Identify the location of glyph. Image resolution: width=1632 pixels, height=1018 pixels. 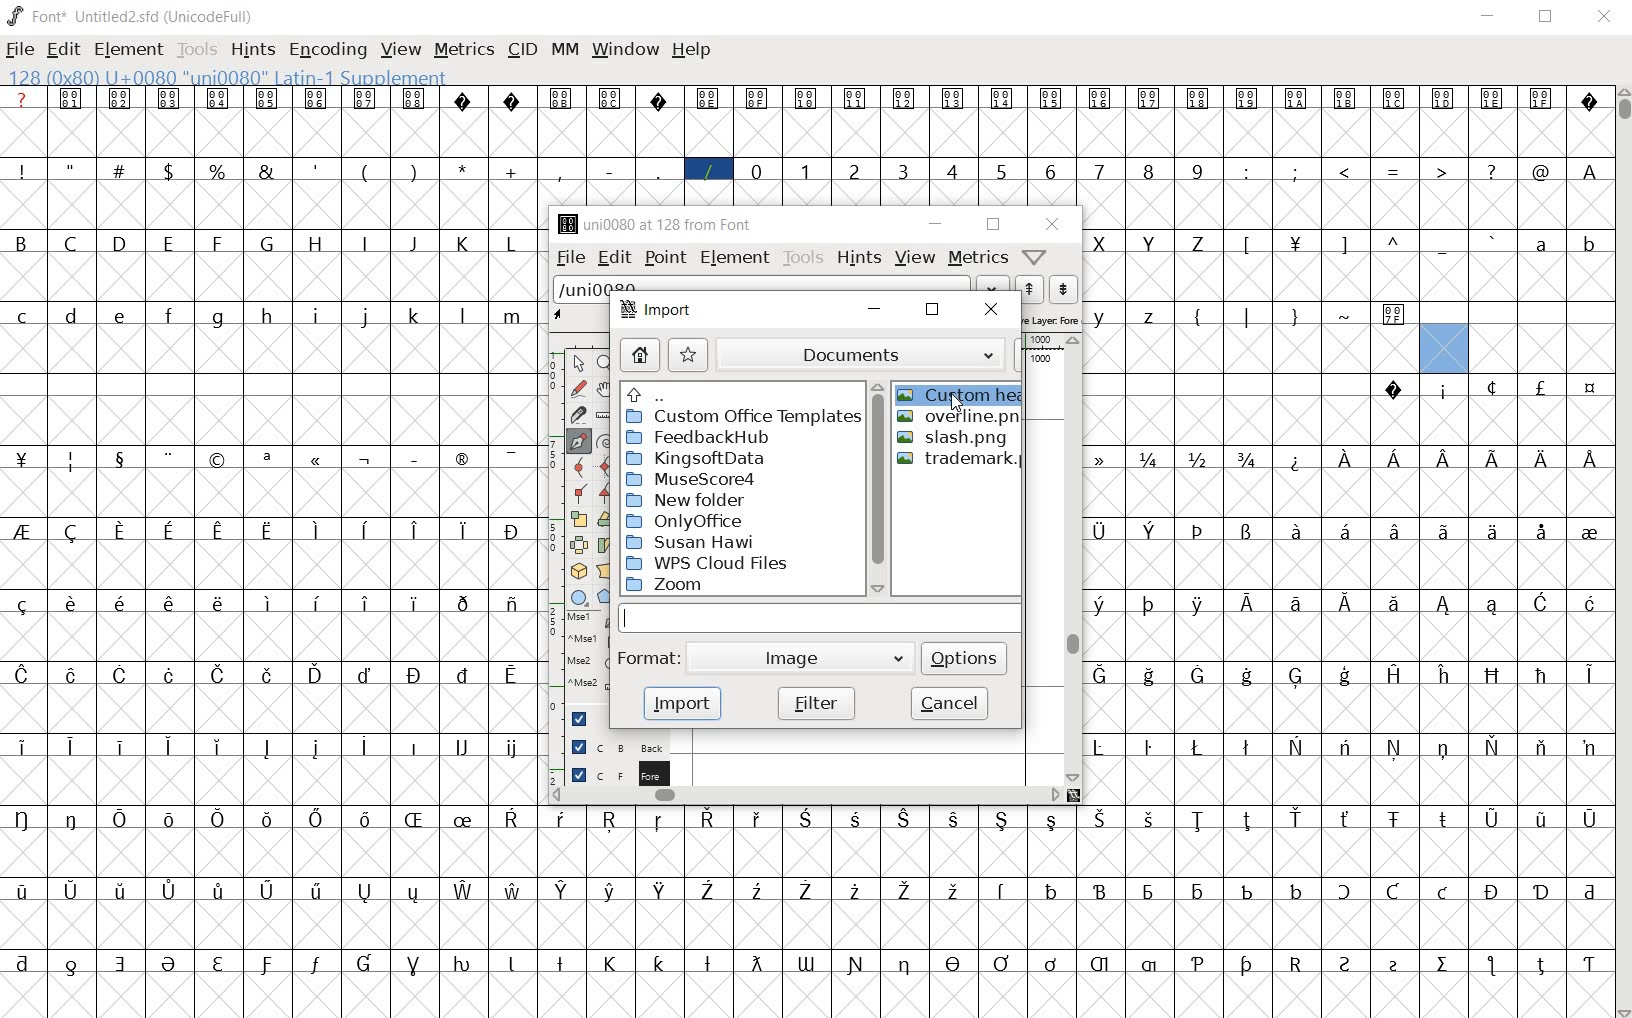
(1492, 531).